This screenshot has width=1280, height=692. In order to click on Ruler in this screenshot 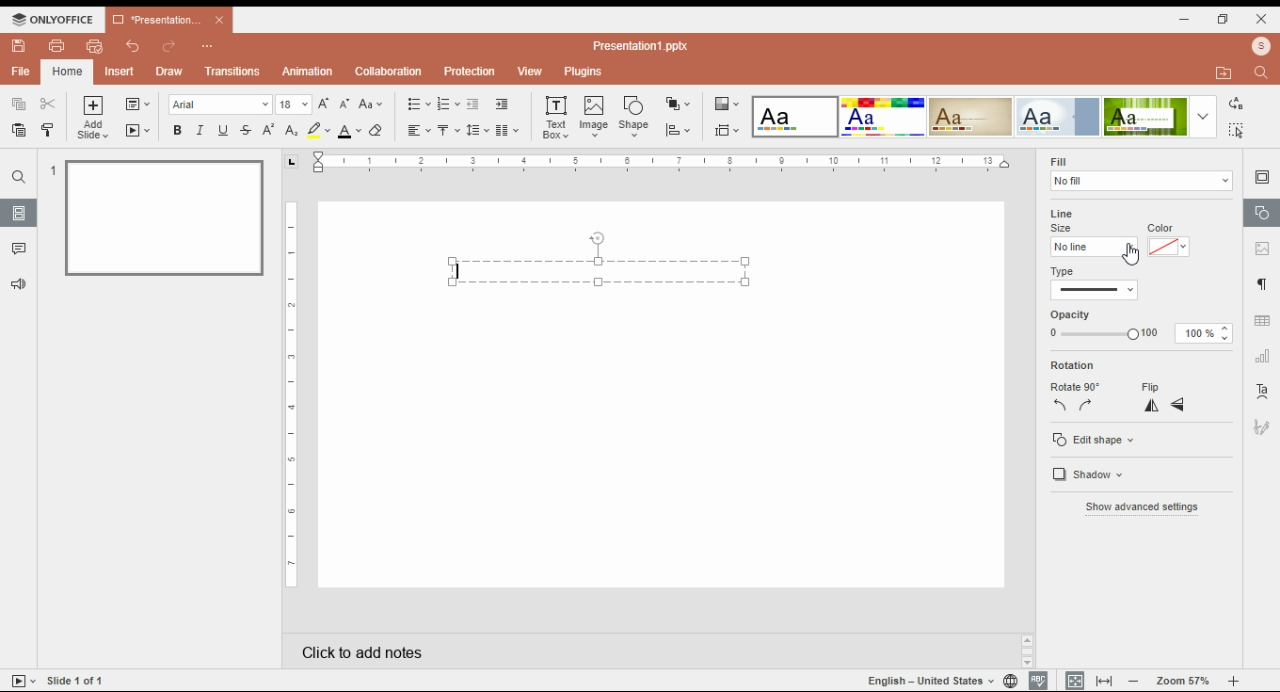, I will do `click(660, 162)`.